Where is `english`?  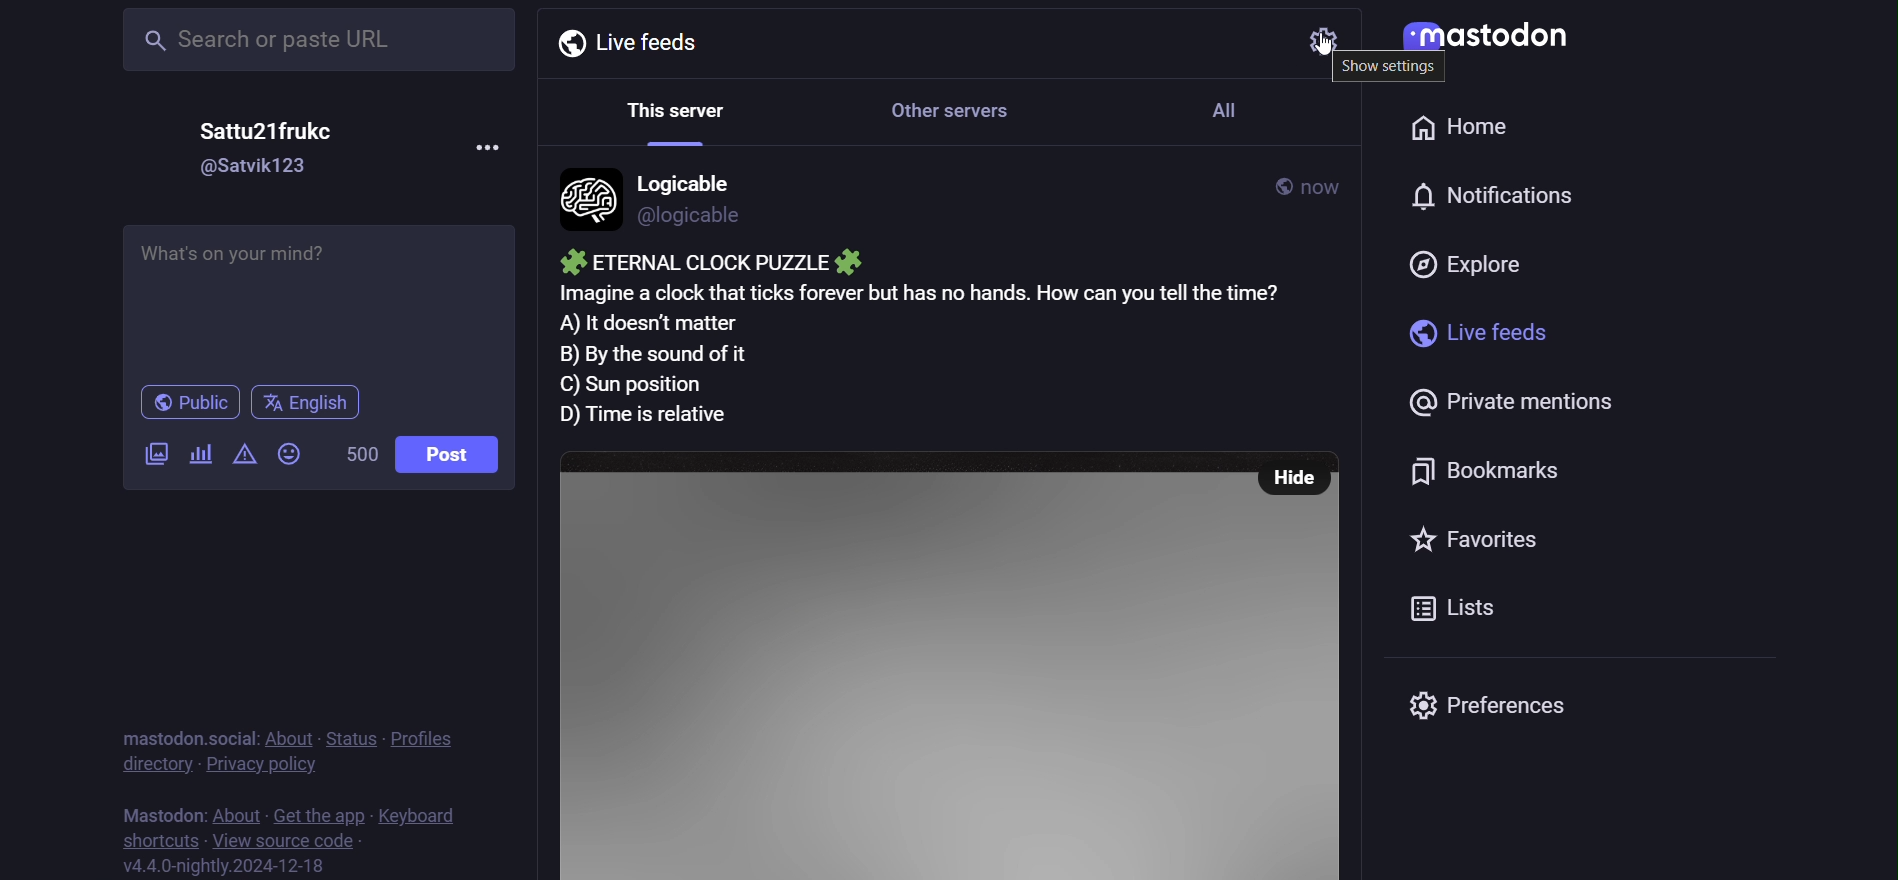
english is located at coordinates (311, 404).